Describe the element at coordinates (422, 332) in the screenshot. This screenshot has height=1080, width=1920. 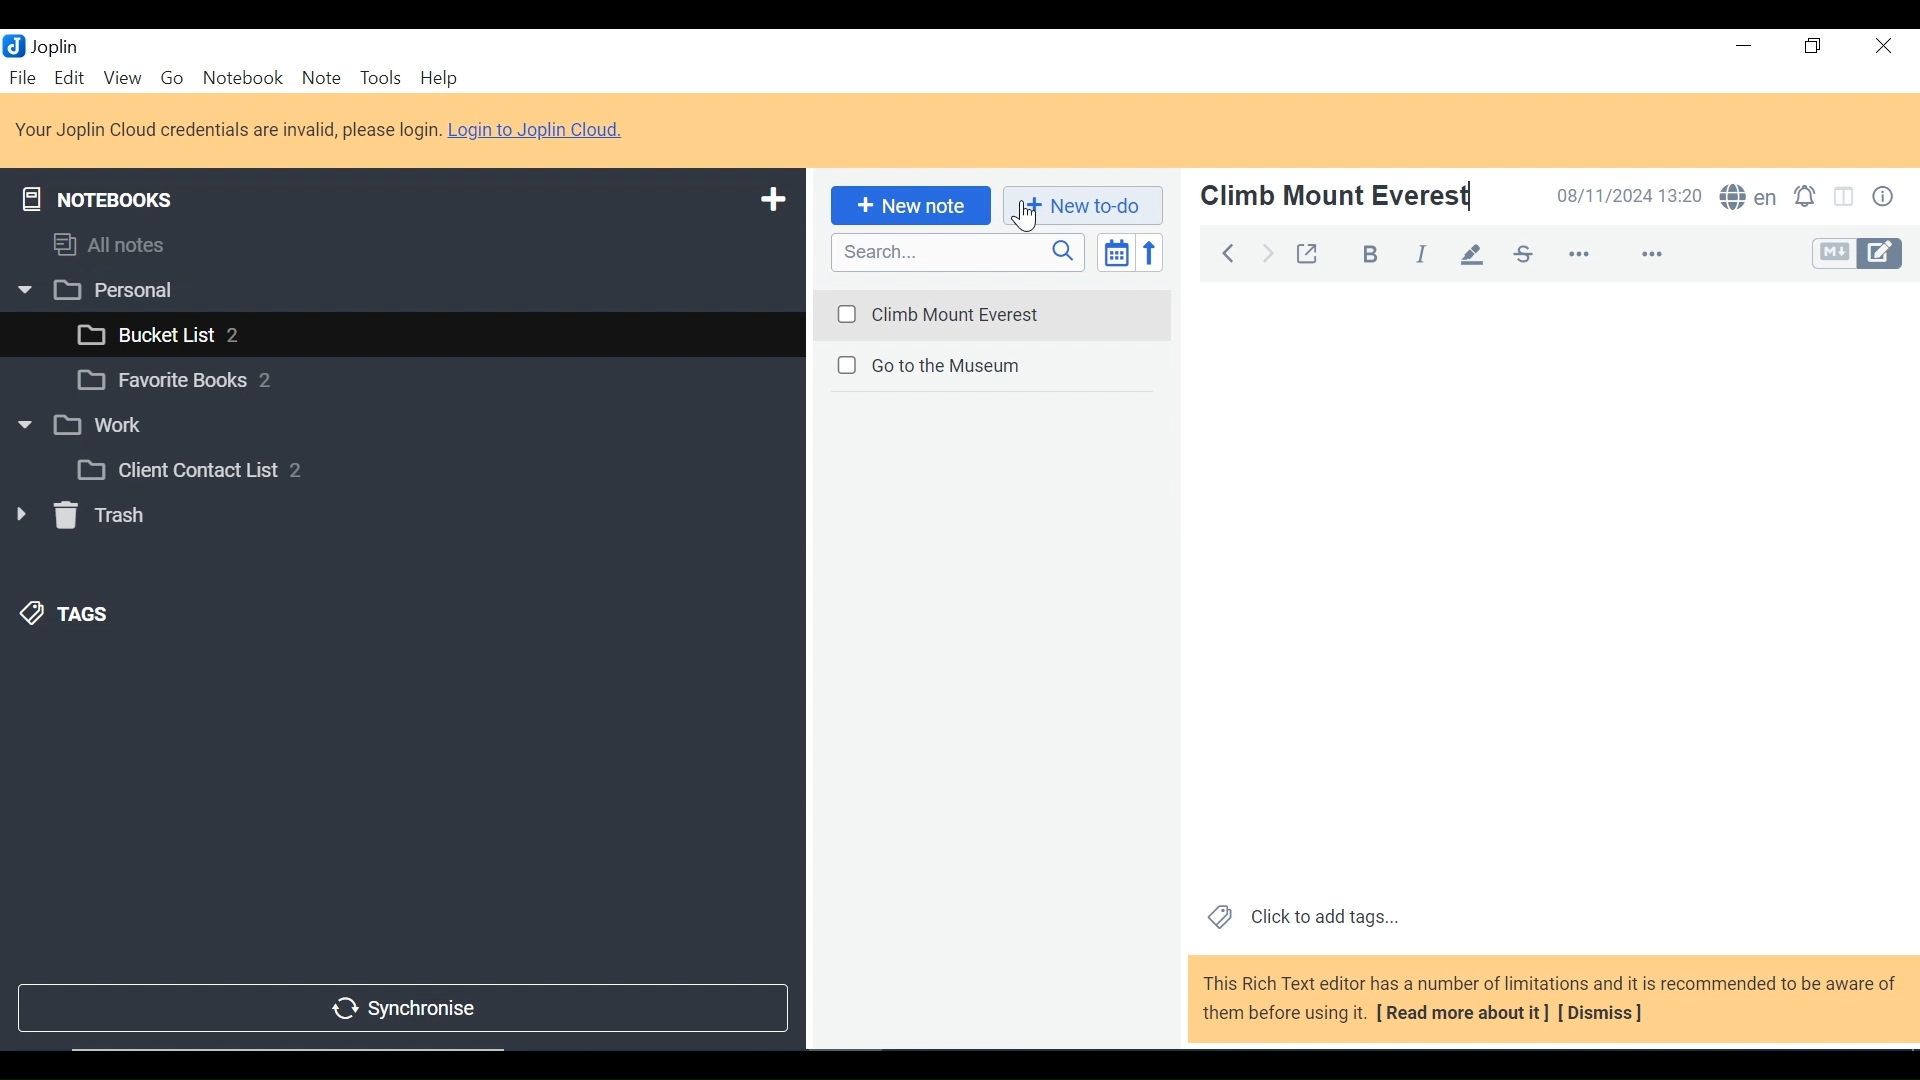
I see `Notebook` at that location.